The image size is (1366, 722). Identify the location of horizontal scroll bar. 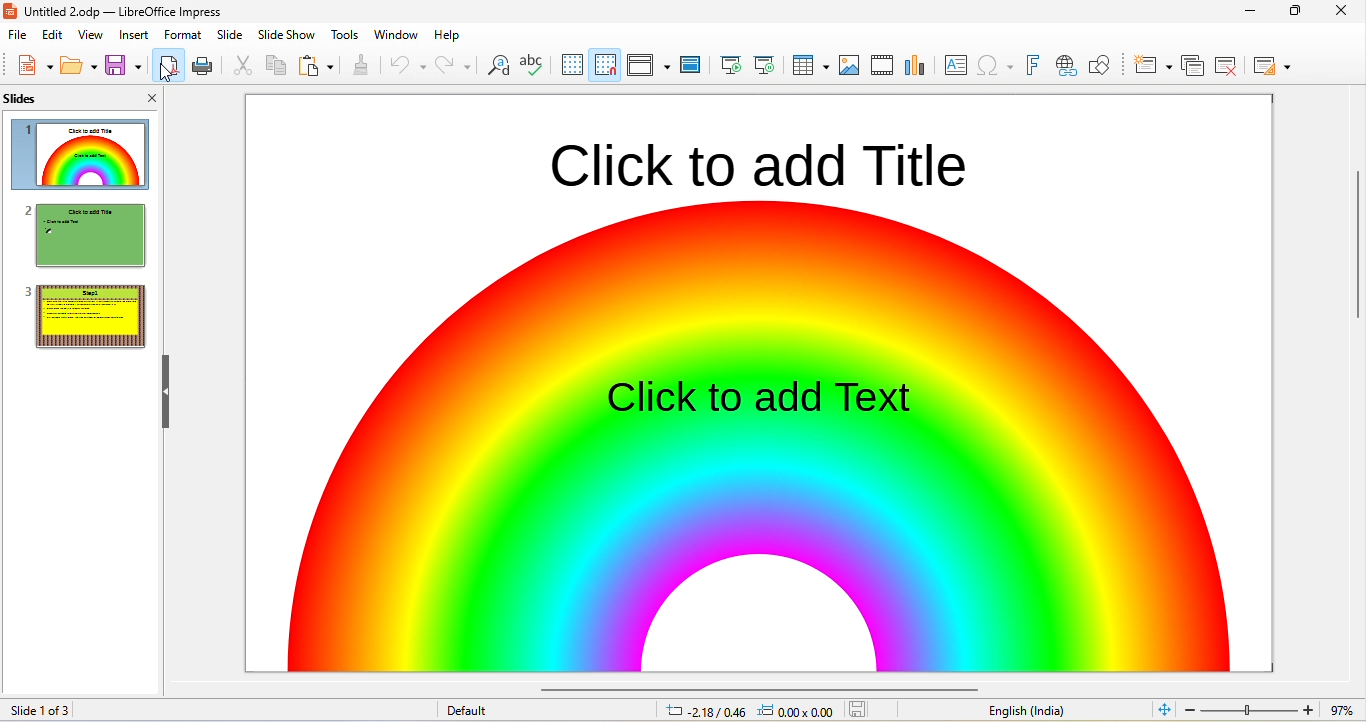
(750, 686).